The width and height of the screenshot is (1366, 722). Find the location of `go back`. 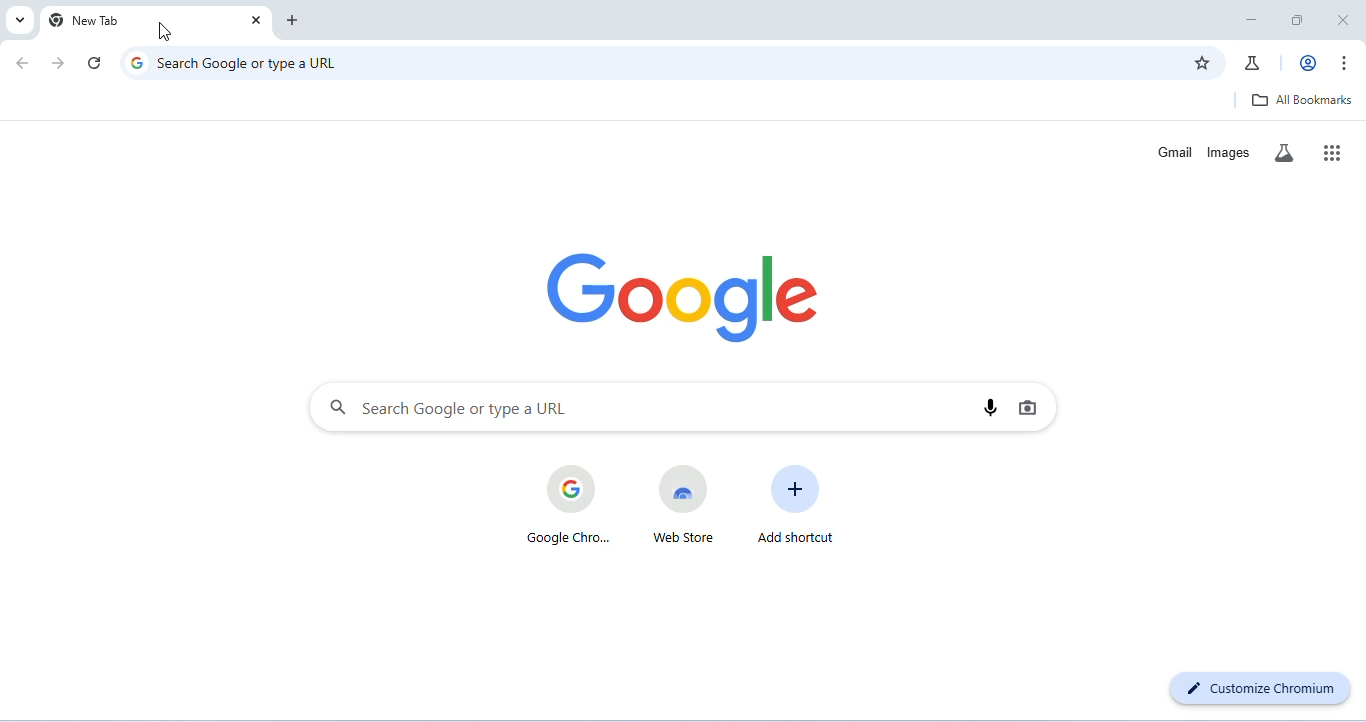

go back is located at coordinates (25, 62).